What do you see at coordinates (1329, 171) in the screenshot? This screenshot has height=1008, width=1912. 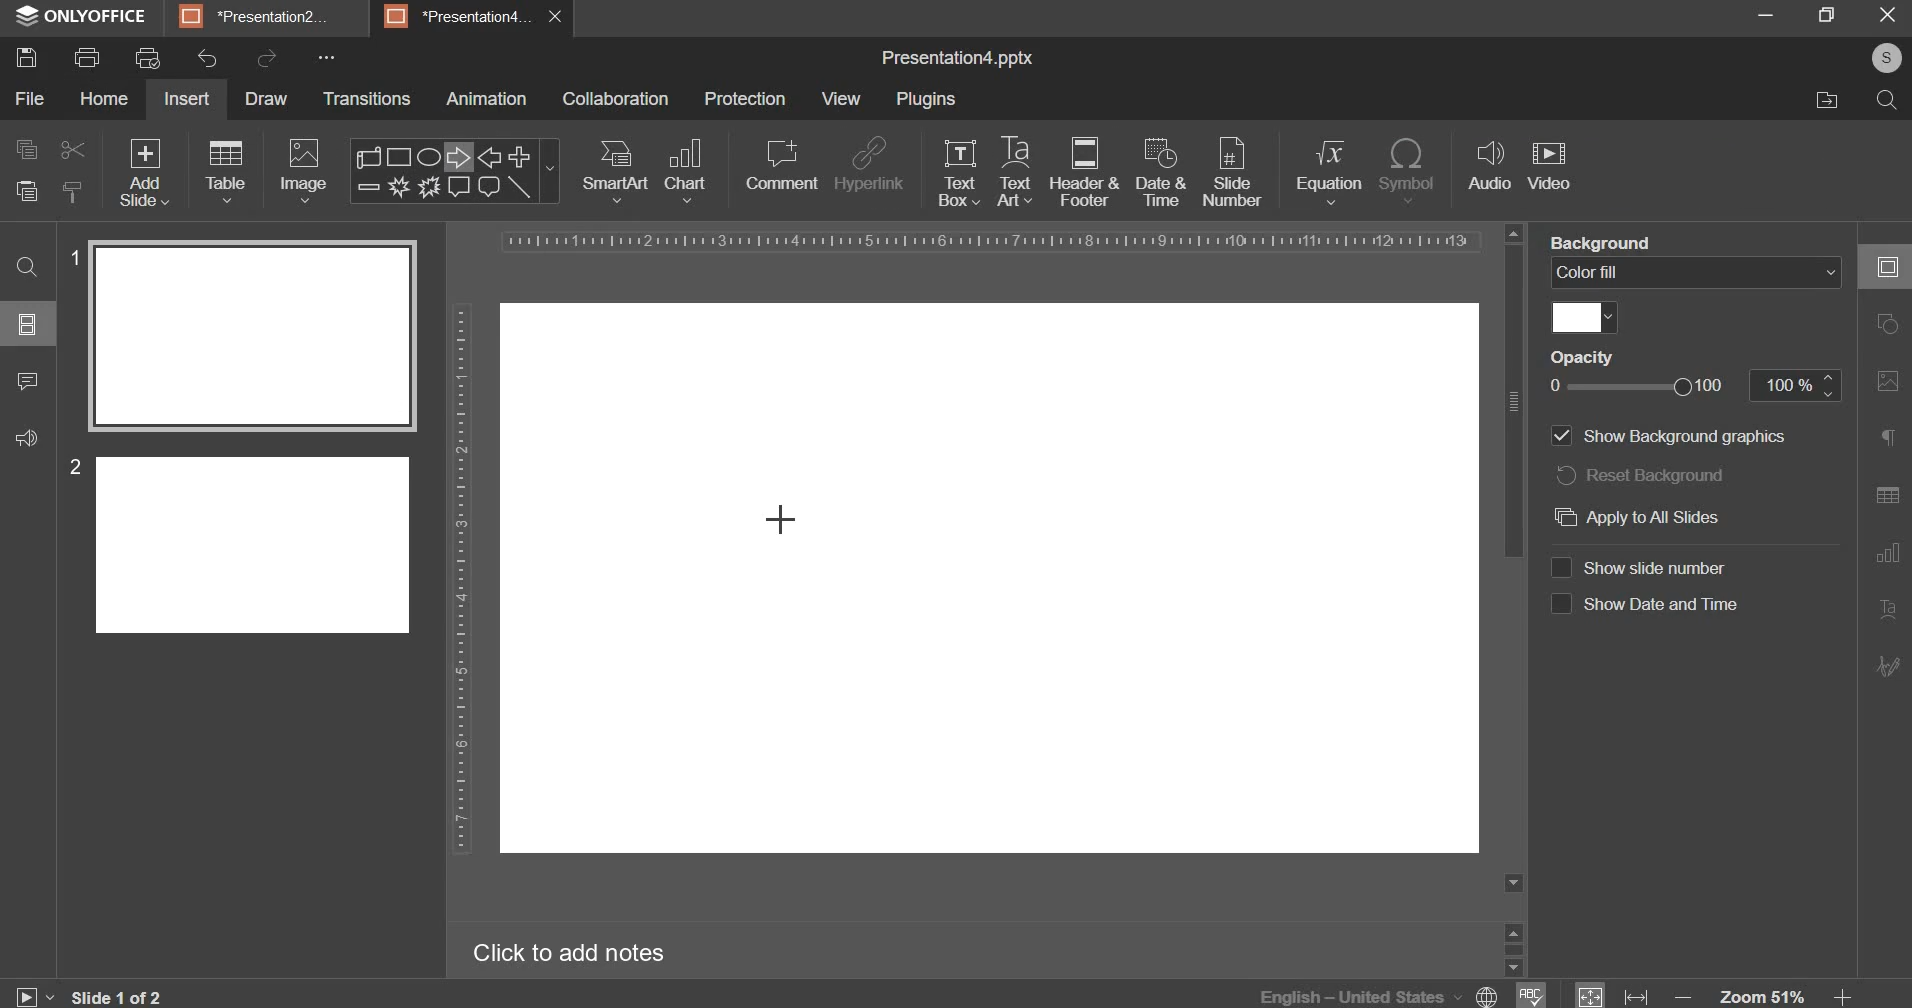 I see `equation` at bounding box center [1329, 171].